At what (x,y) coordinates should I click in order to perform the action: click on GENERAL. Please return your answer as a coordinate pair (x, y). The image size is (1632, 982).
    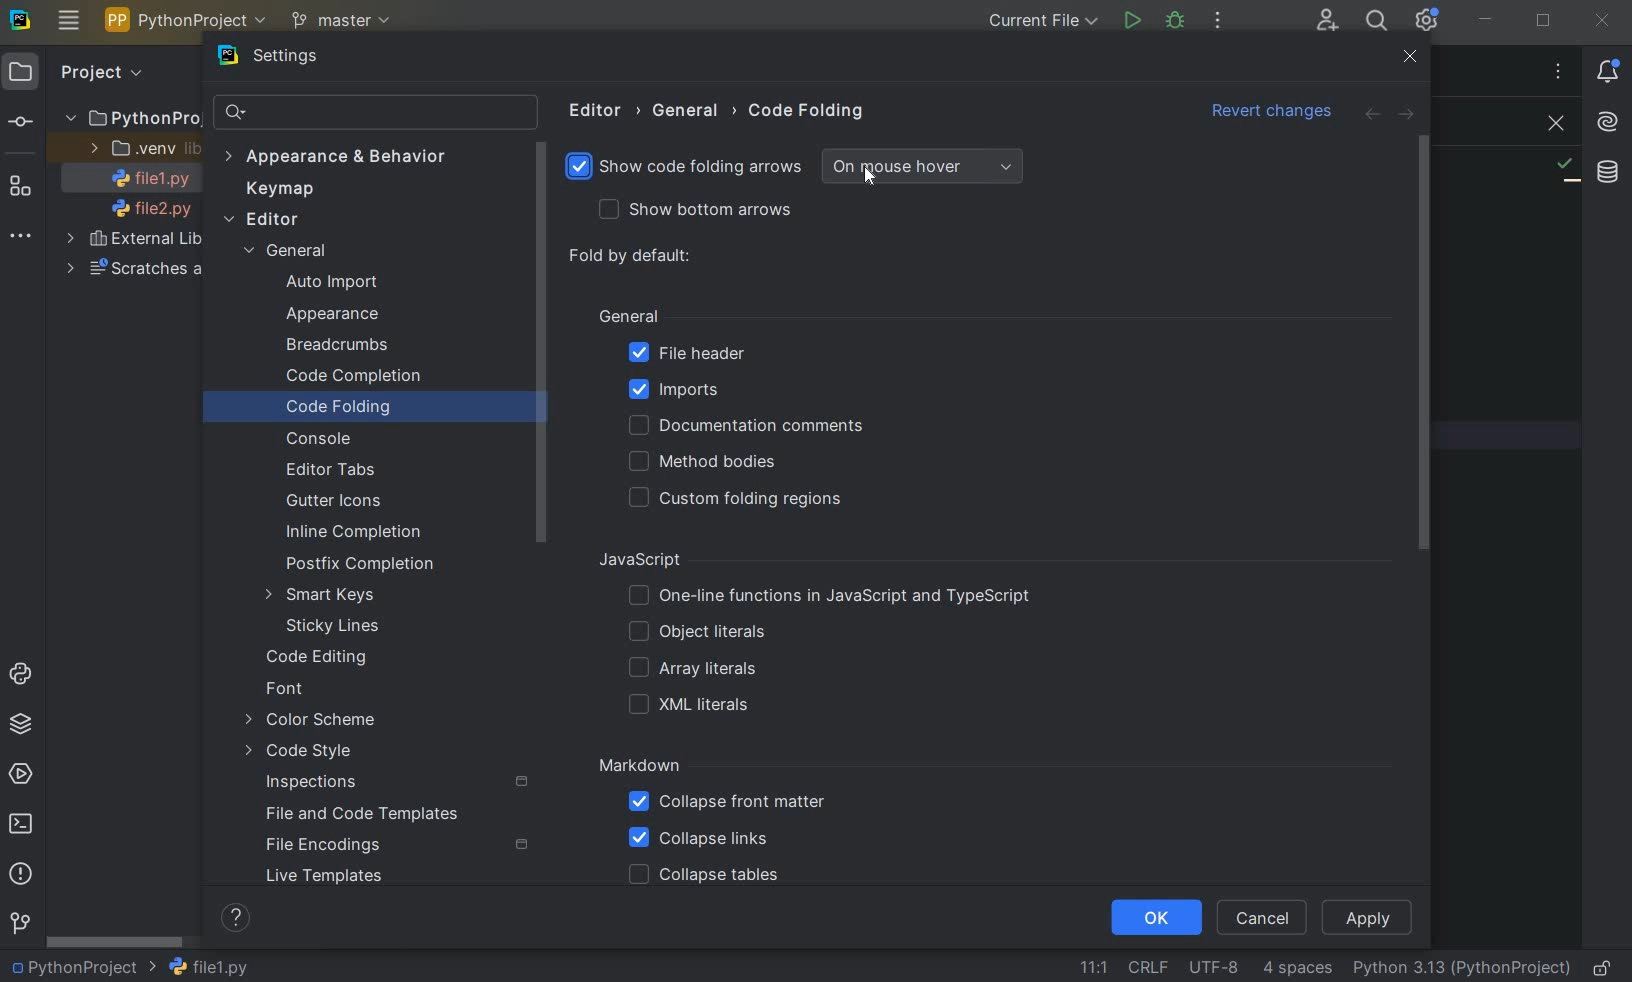
    Looking at the image, I should click on (294, 253).